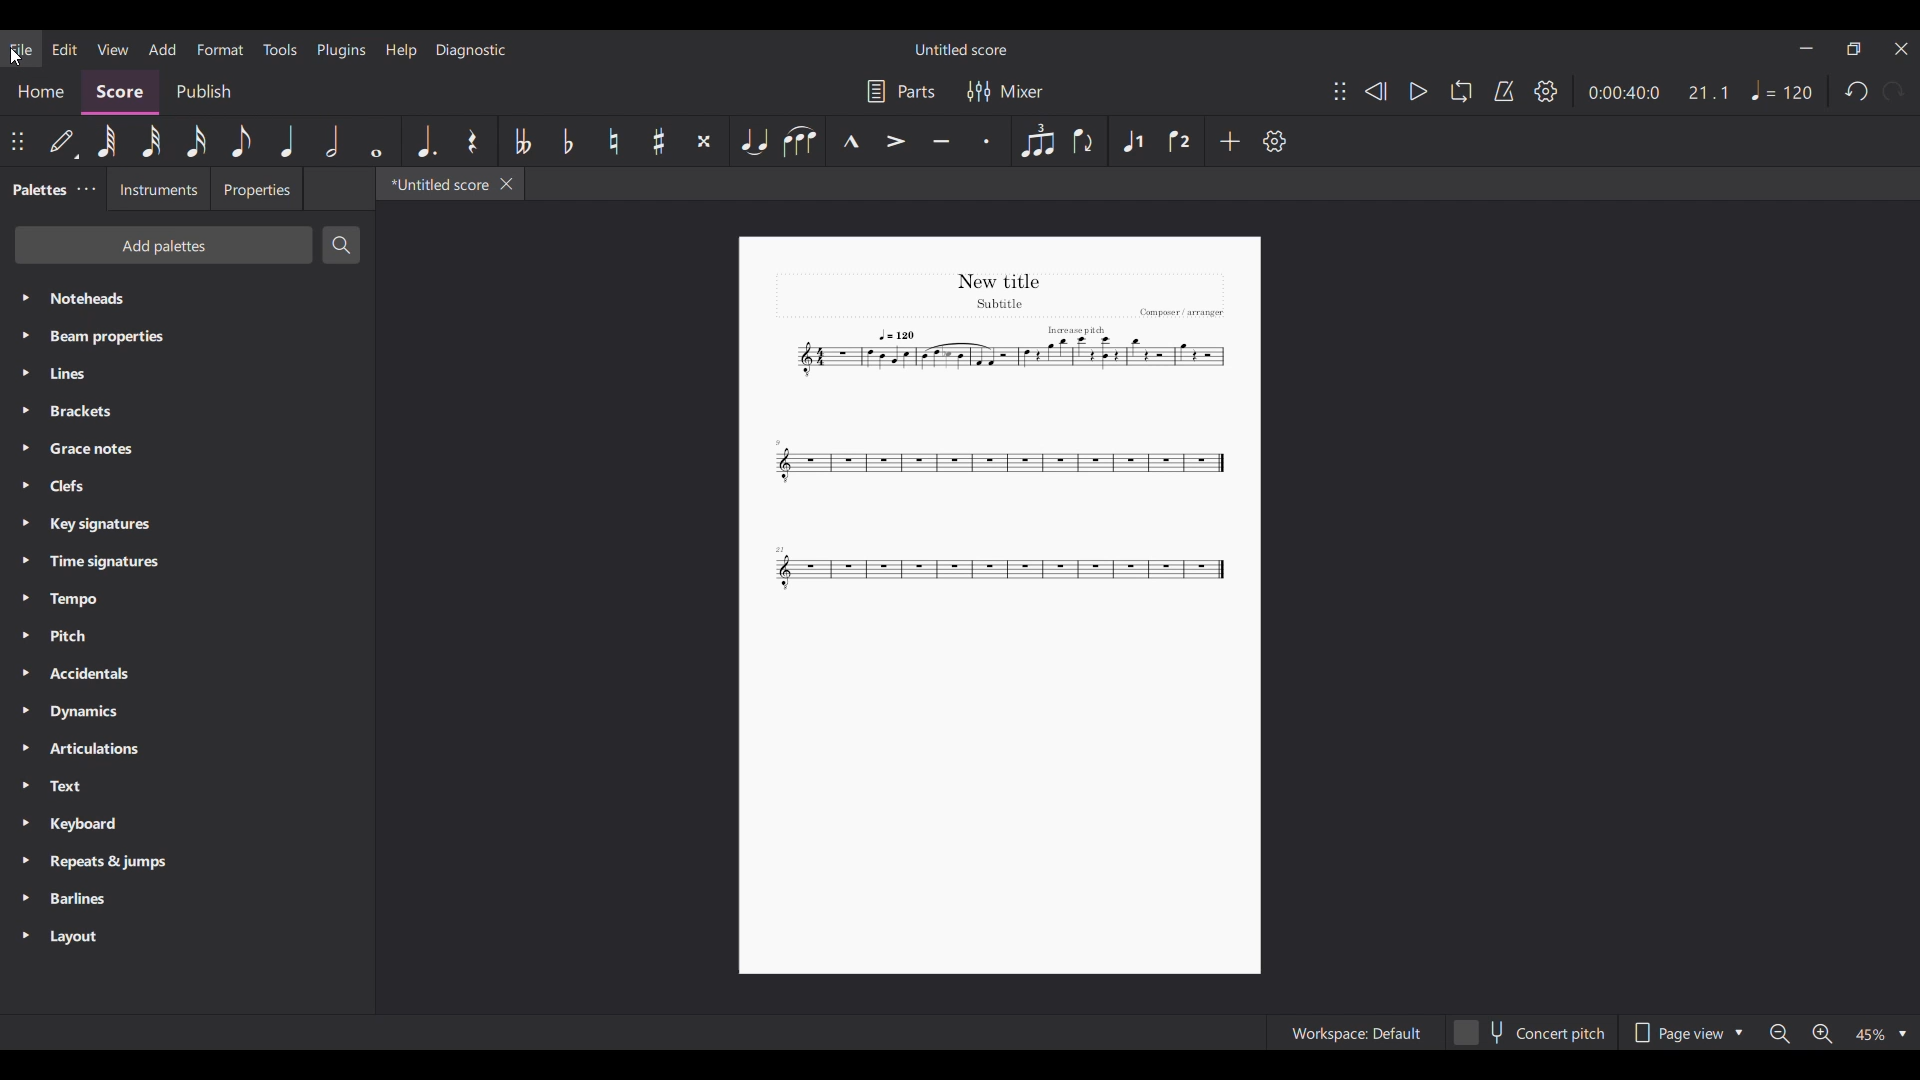 This screenshot has height=1080, width=1920. What do you see at coordinates (64, 142) in the screenshot?
I see `Default` at bounding box center [64, 142].